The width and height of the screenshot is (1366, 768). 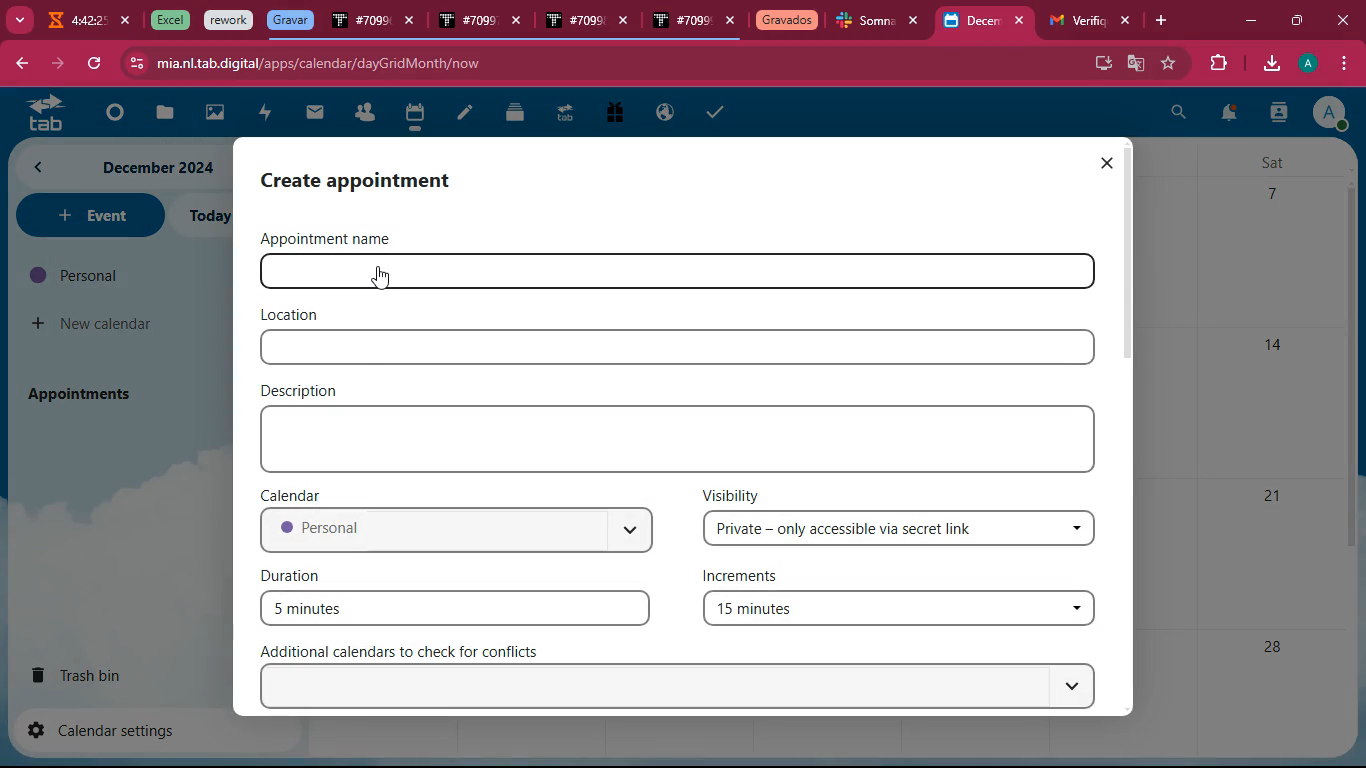 I want to click on files, so click(x=517, y=112).